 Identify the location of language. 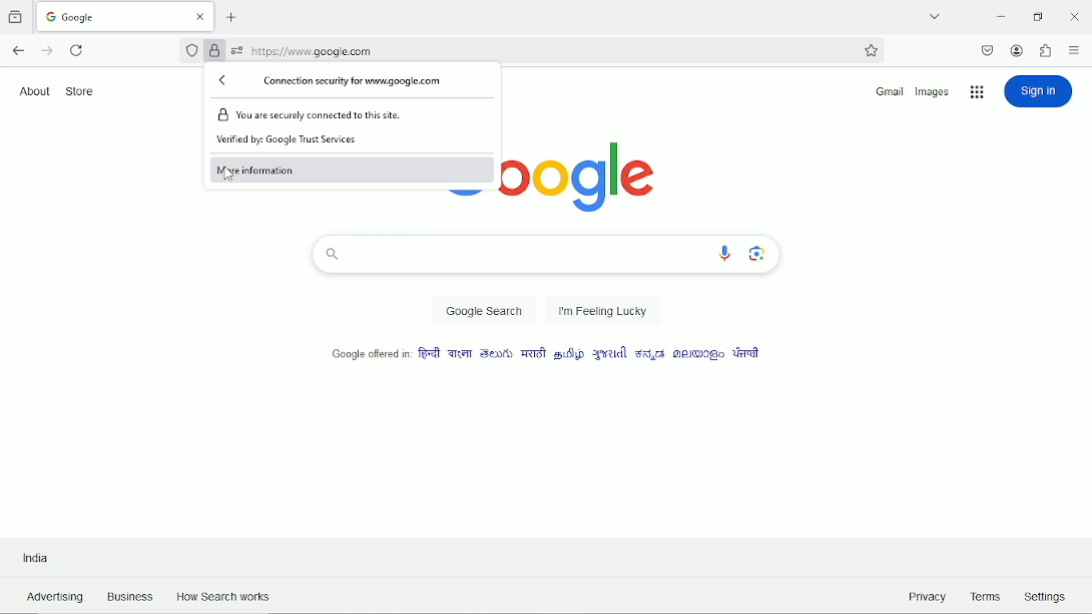
(567, 354).